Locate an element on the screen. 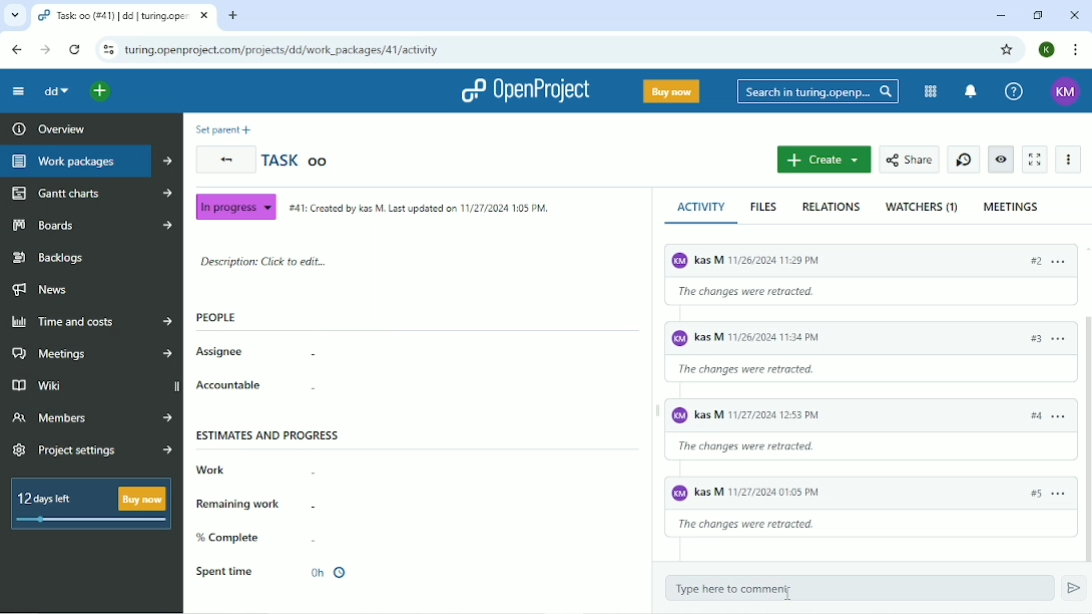  Project settings is located at coordinates (92, 452).